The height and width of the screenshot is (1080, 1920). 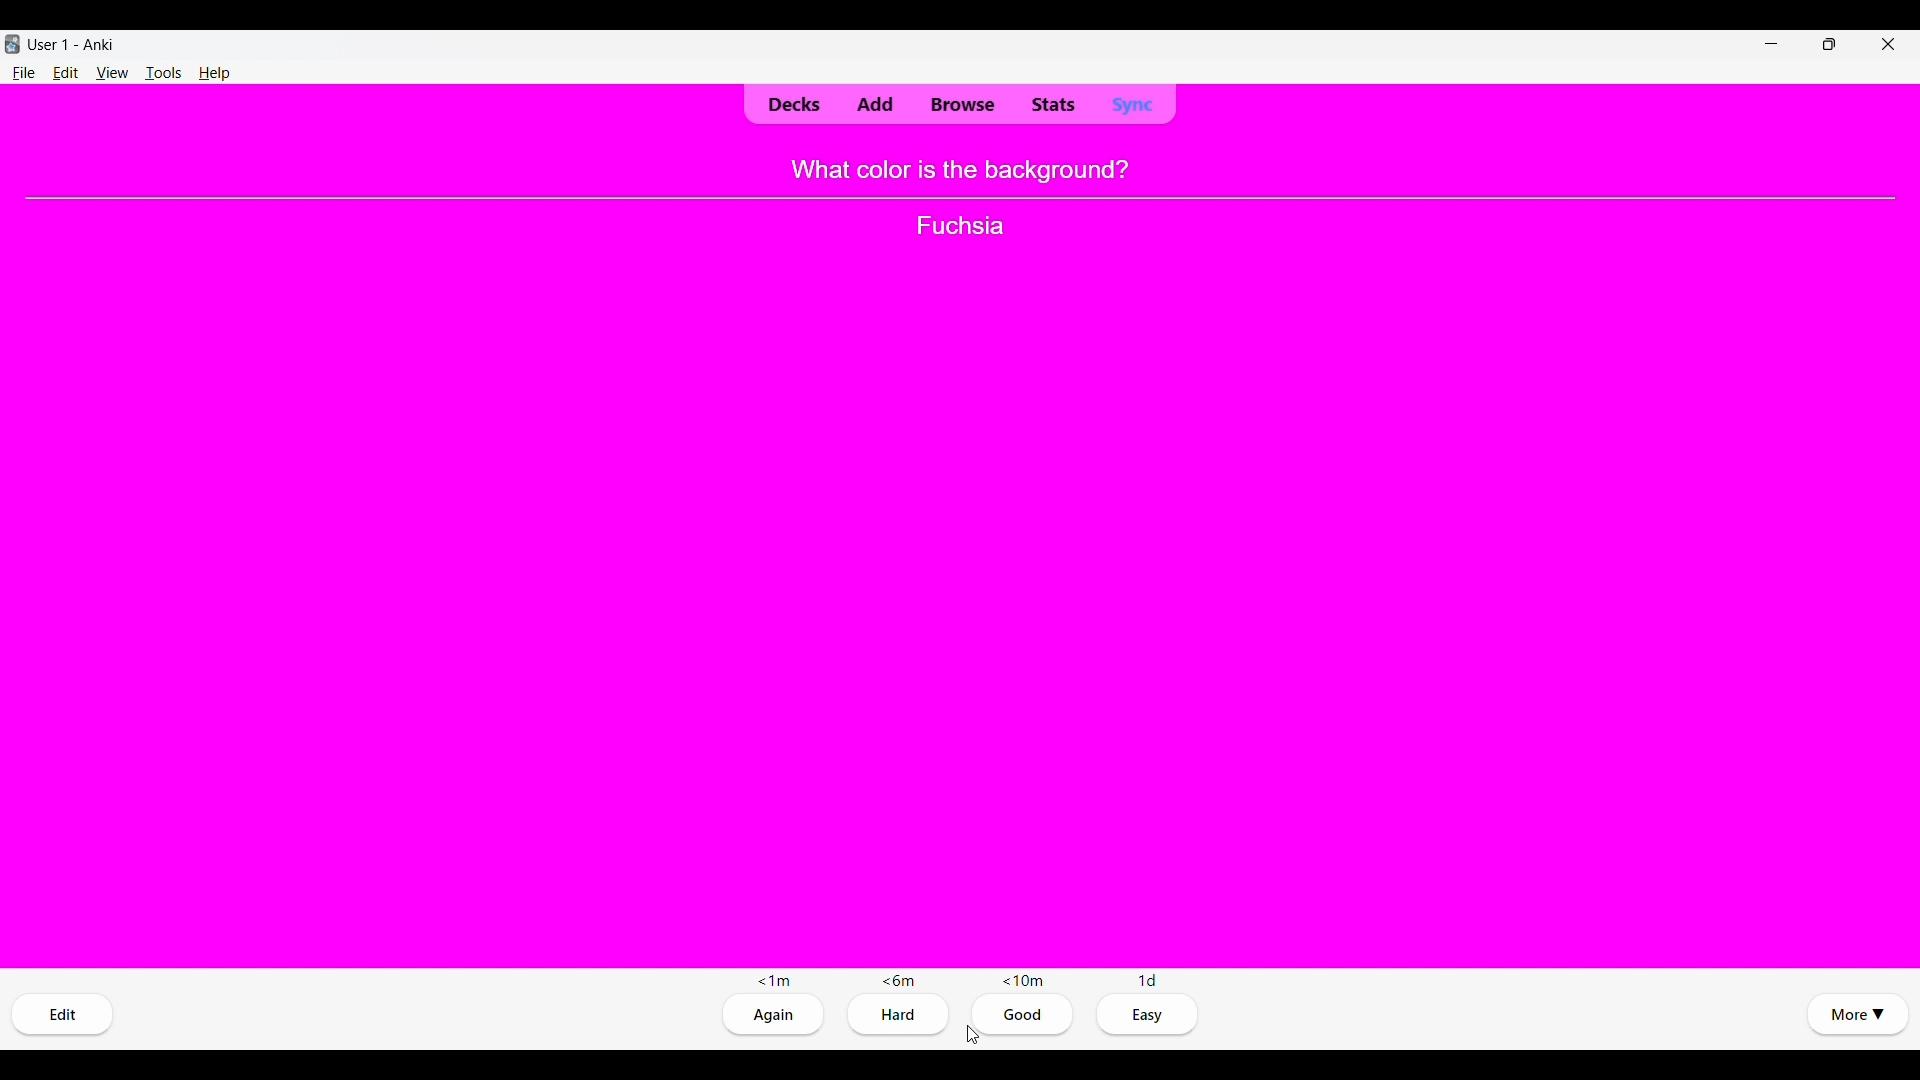 What do you see at coordinates (1888, 43) in the screenshot?
I see `Close interface` at bounding box center [1888, 43].